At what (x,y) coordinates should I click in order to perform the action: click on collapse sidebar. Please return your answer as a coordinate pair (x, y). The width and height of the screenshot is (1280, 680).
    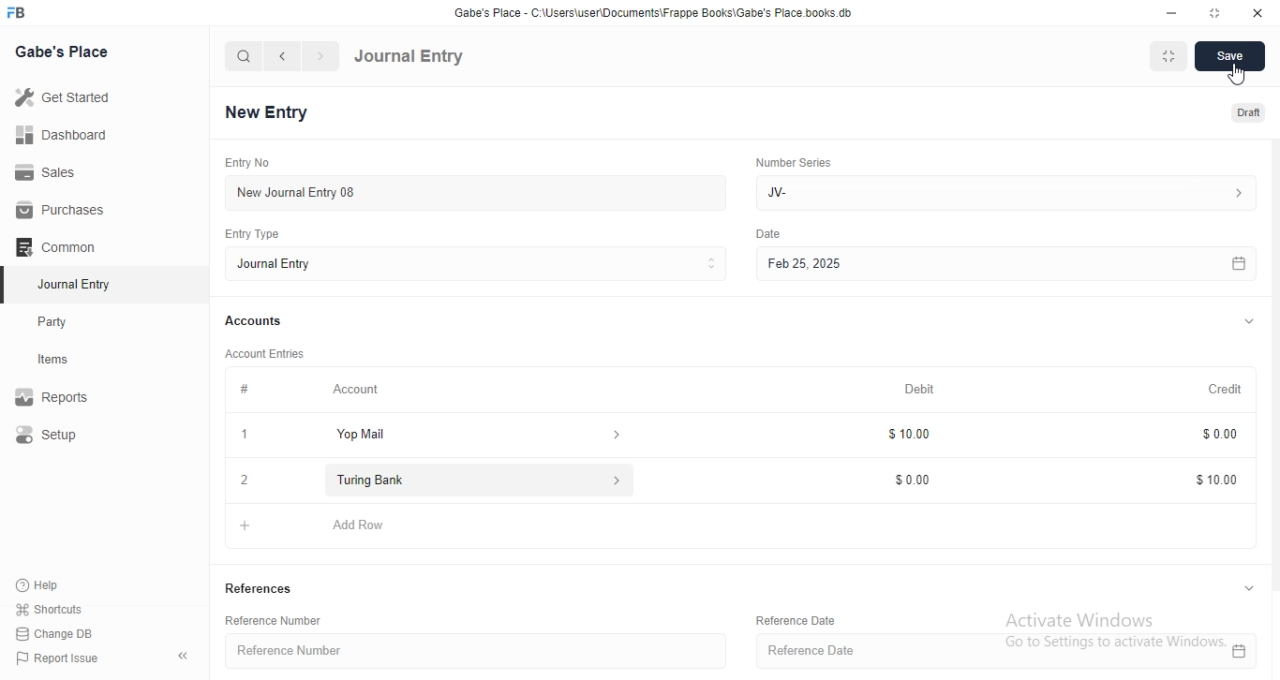
    Looking at the image, I should click on (183, 657).